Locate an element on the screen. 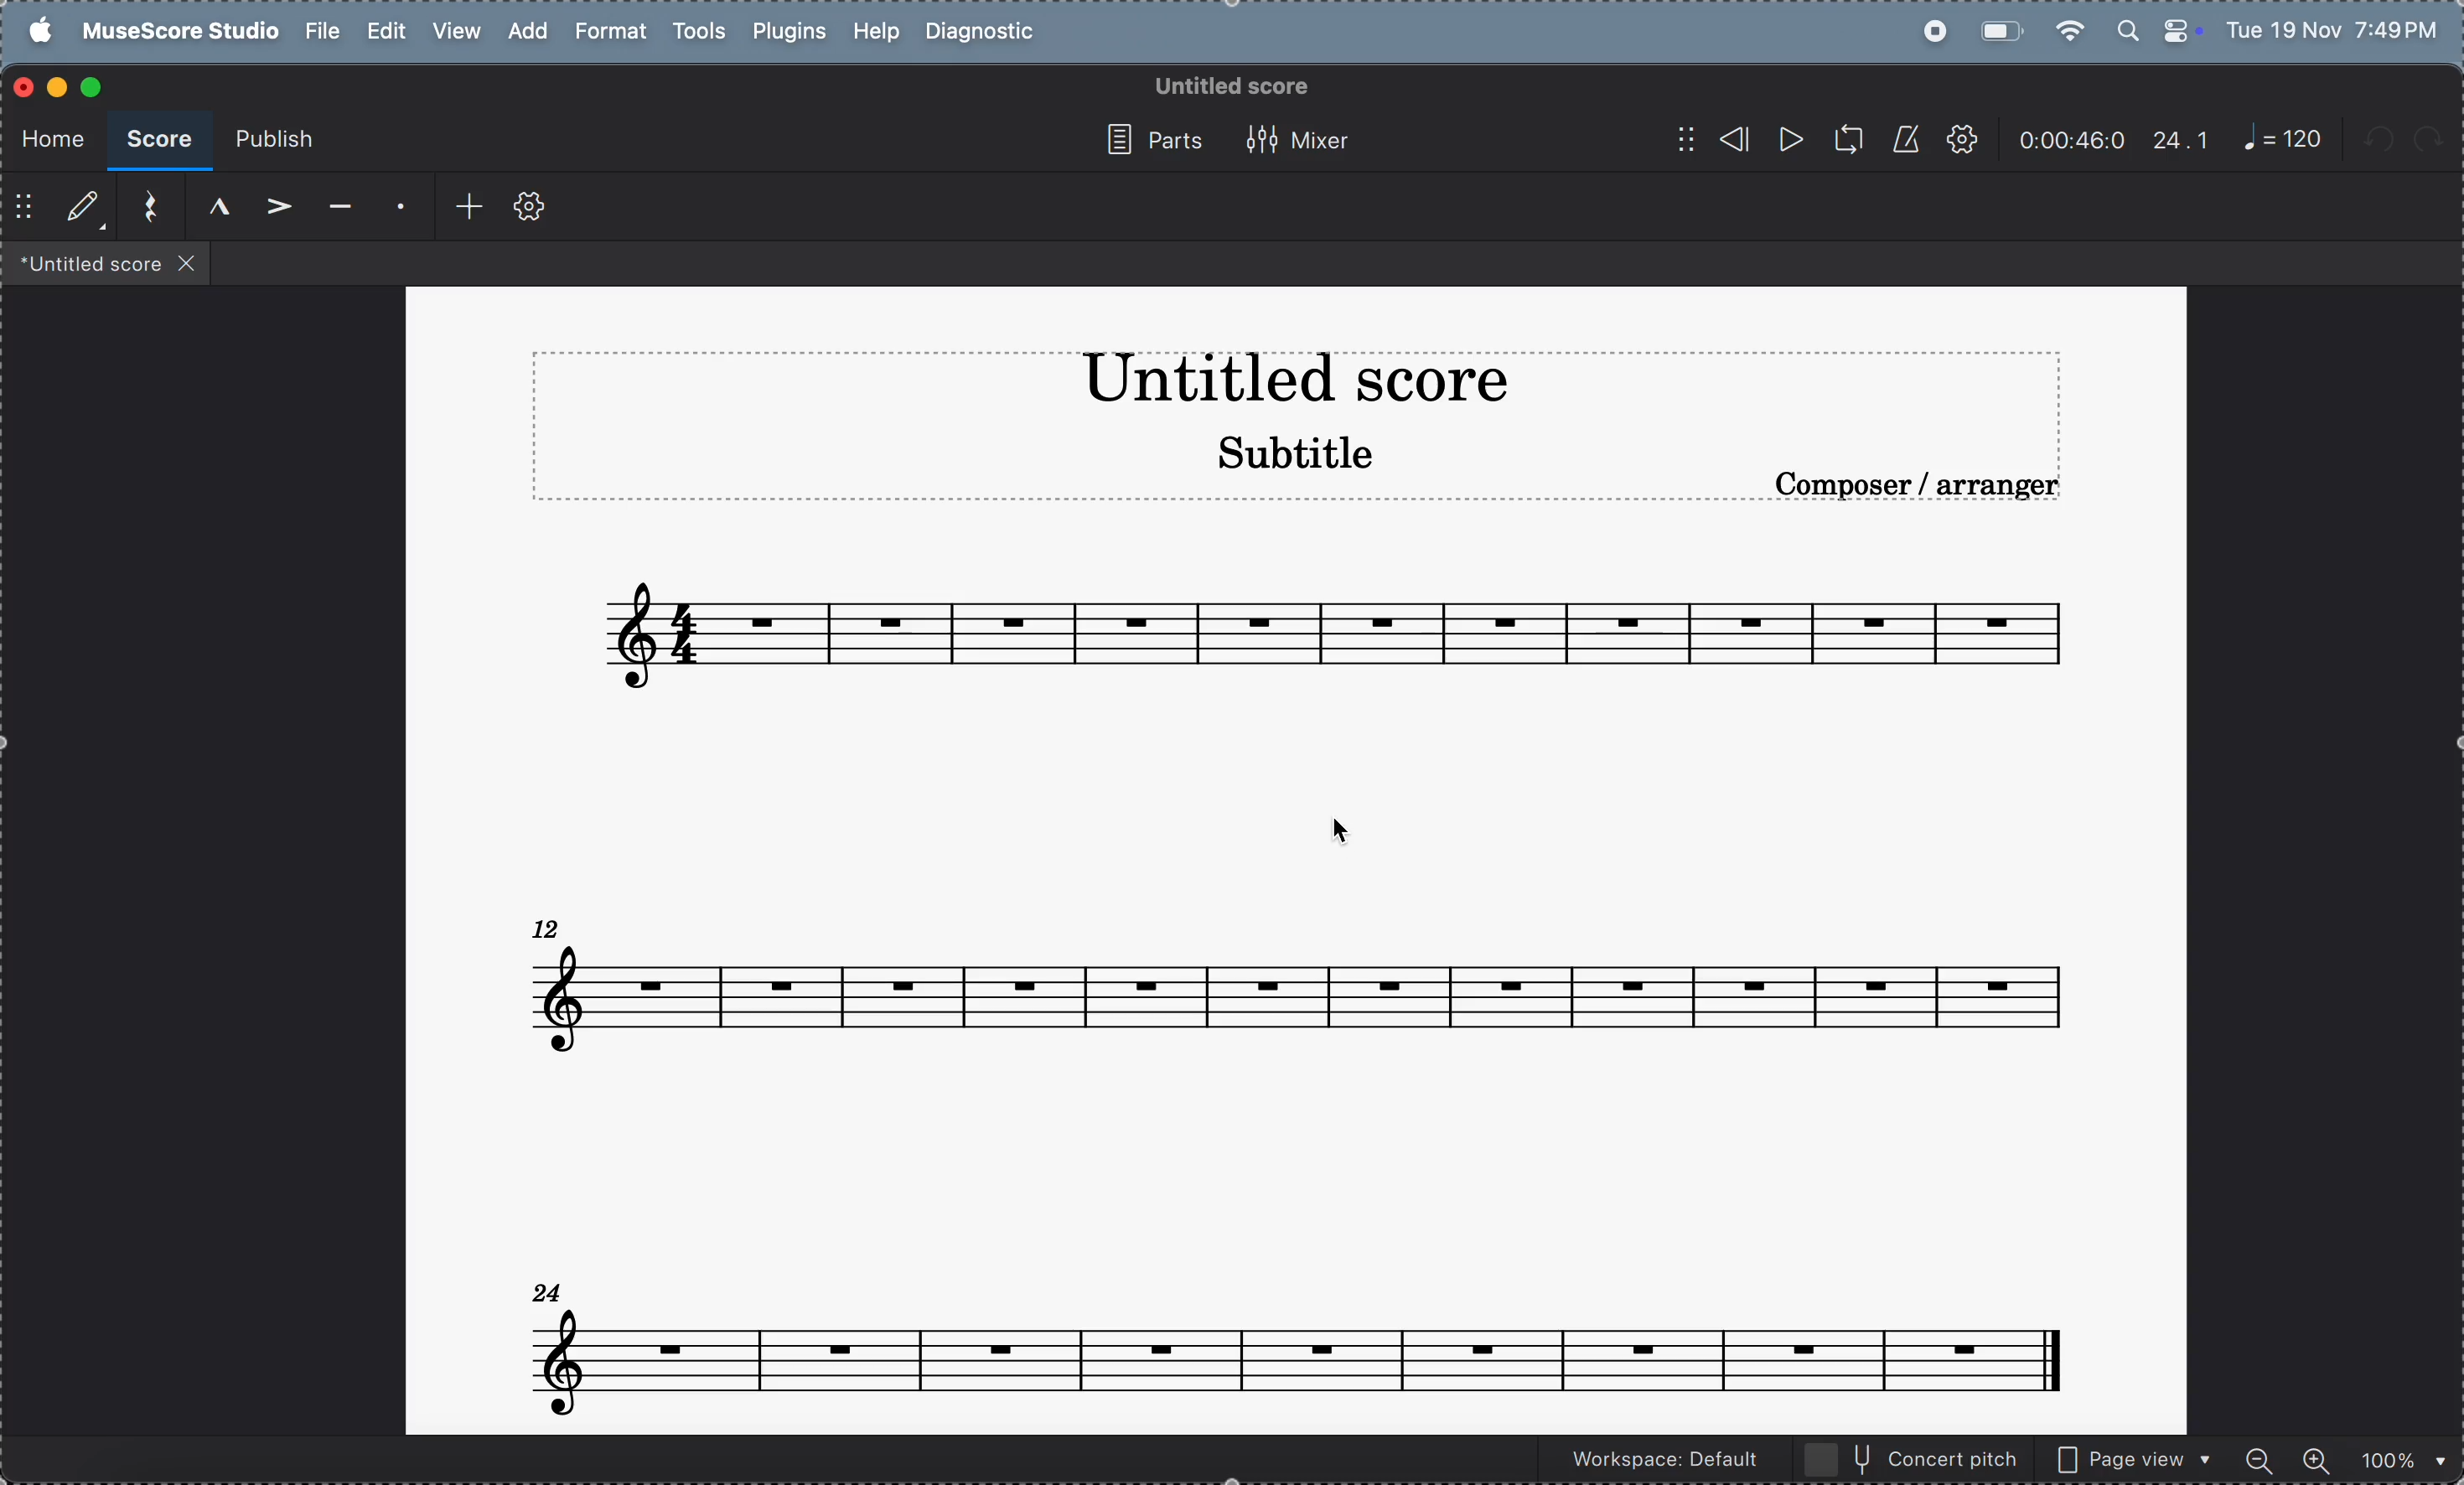  closing is located at coordinates (24, 88).